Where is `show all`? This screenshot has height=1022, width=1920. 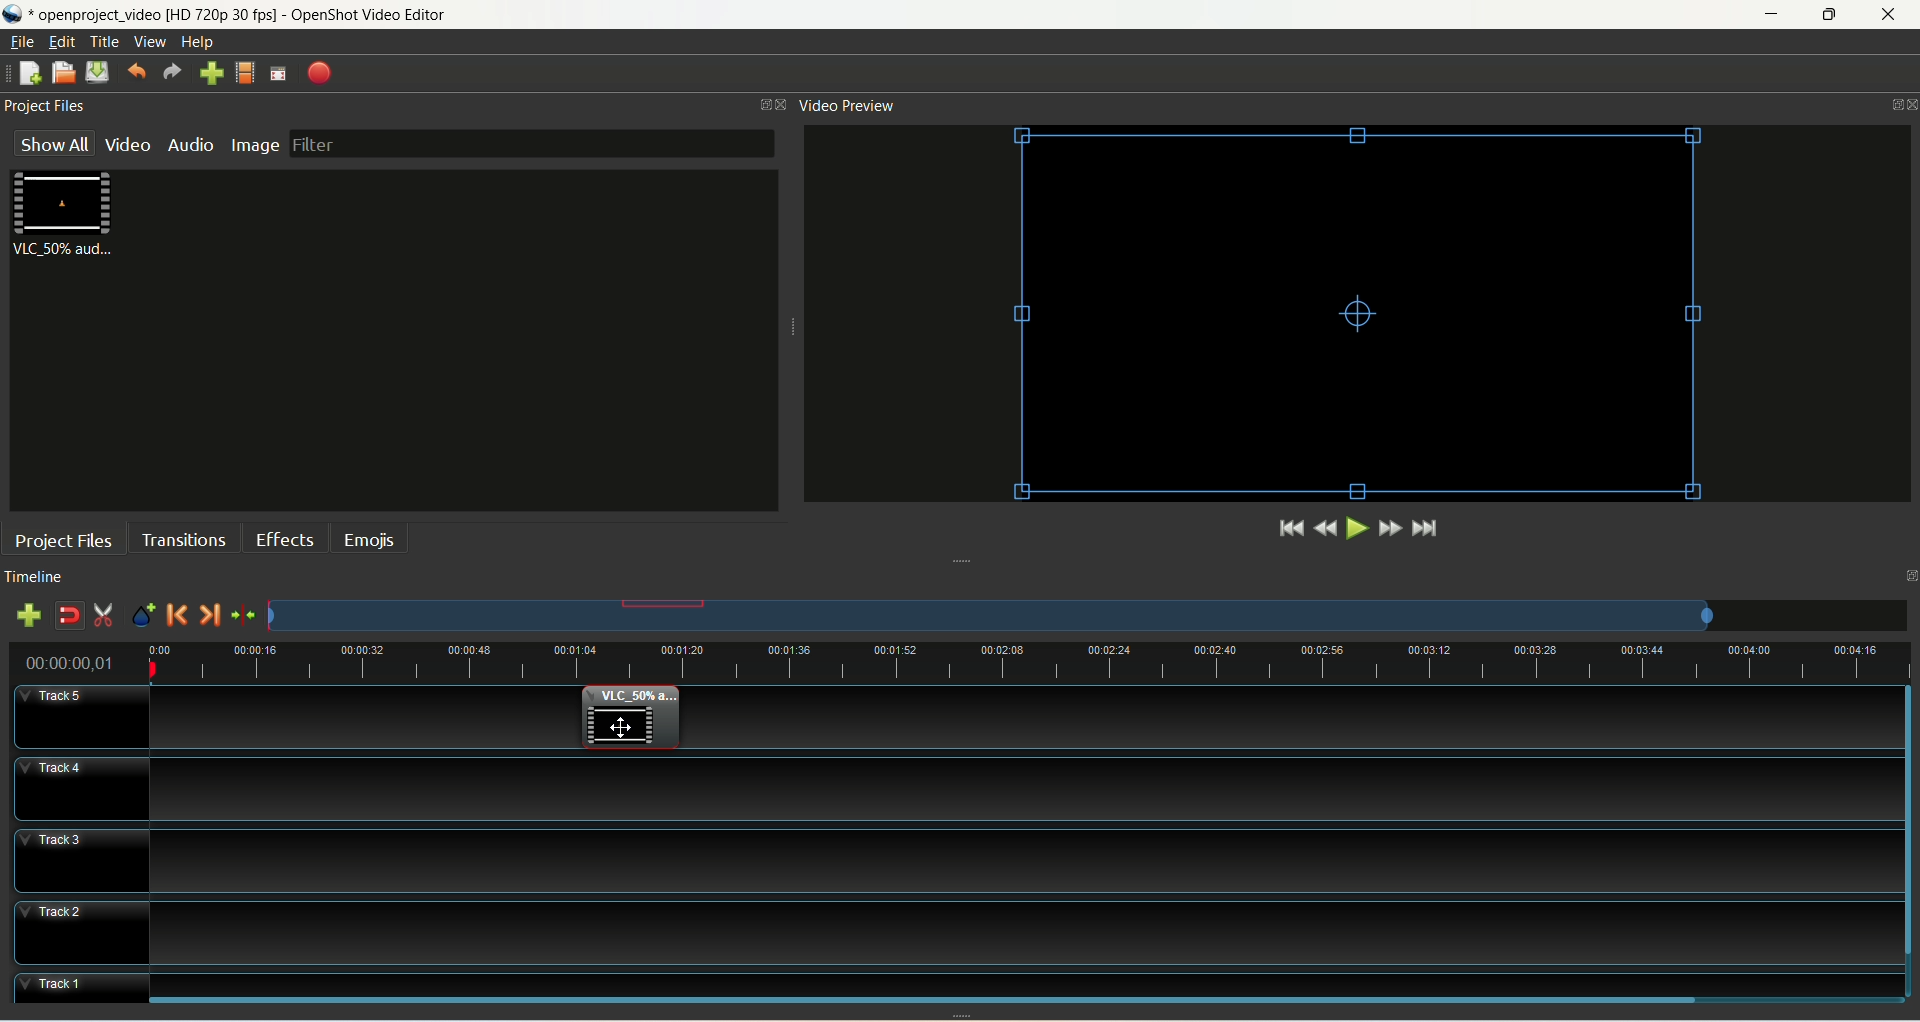
show all is located at coordinates (56, 142).